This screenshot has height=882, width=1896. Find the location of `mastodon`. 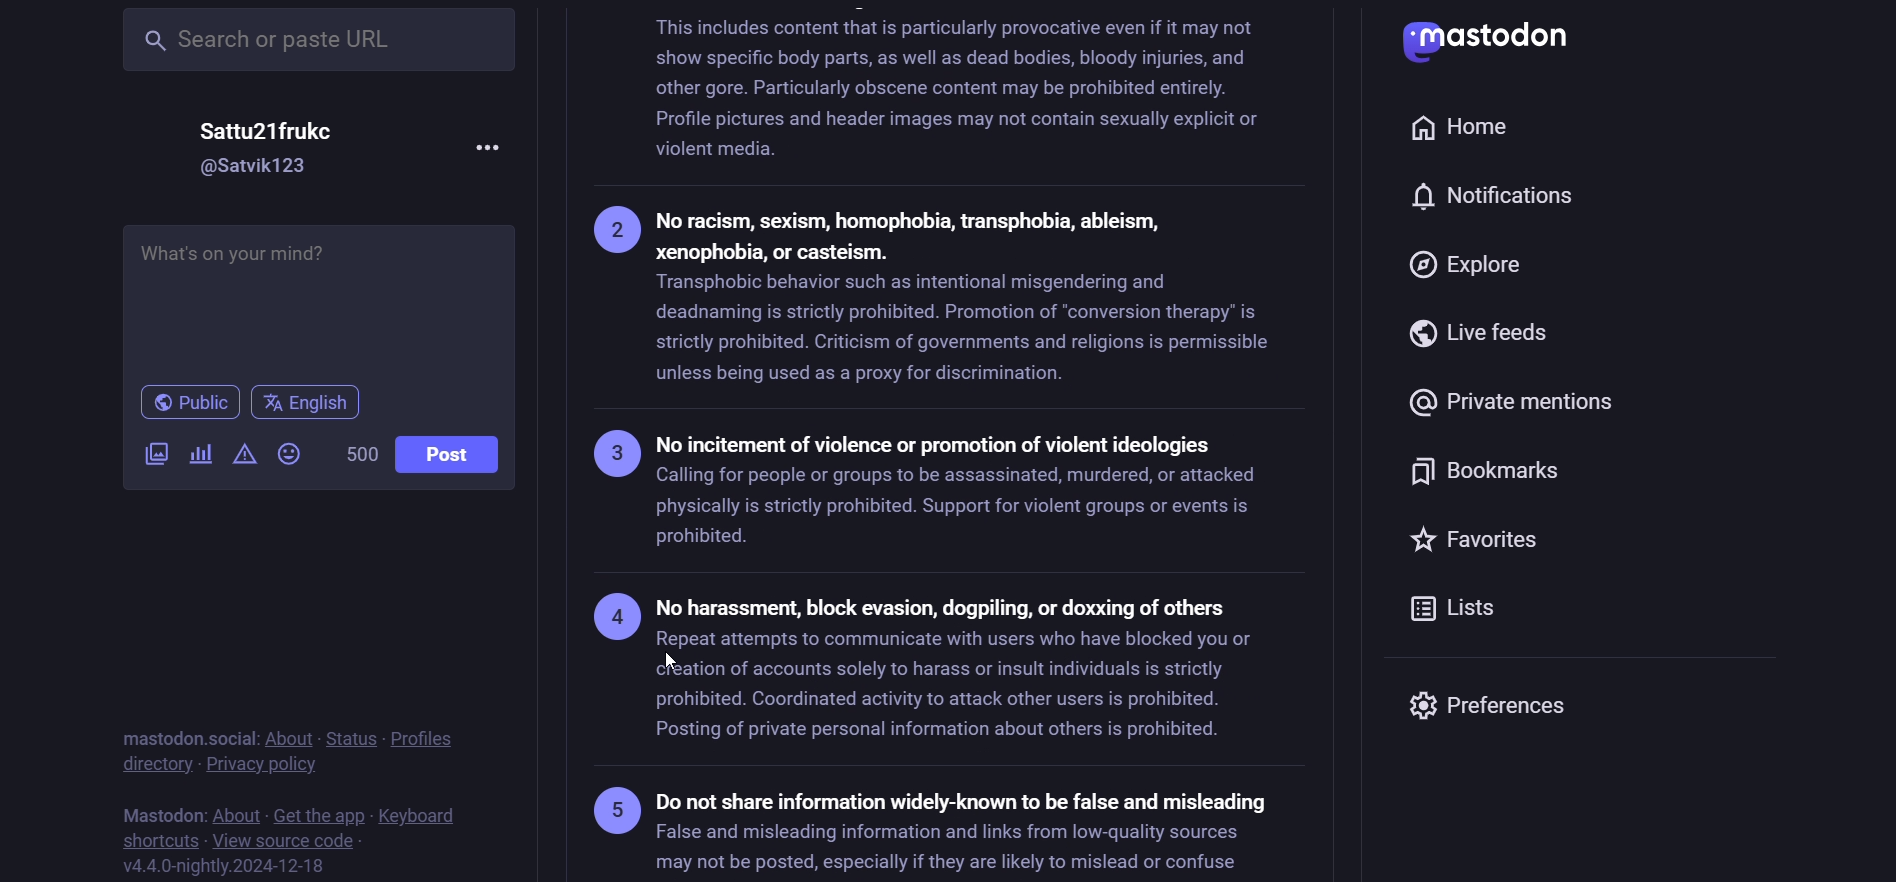

mastodon is located at coordinates (159, 811).